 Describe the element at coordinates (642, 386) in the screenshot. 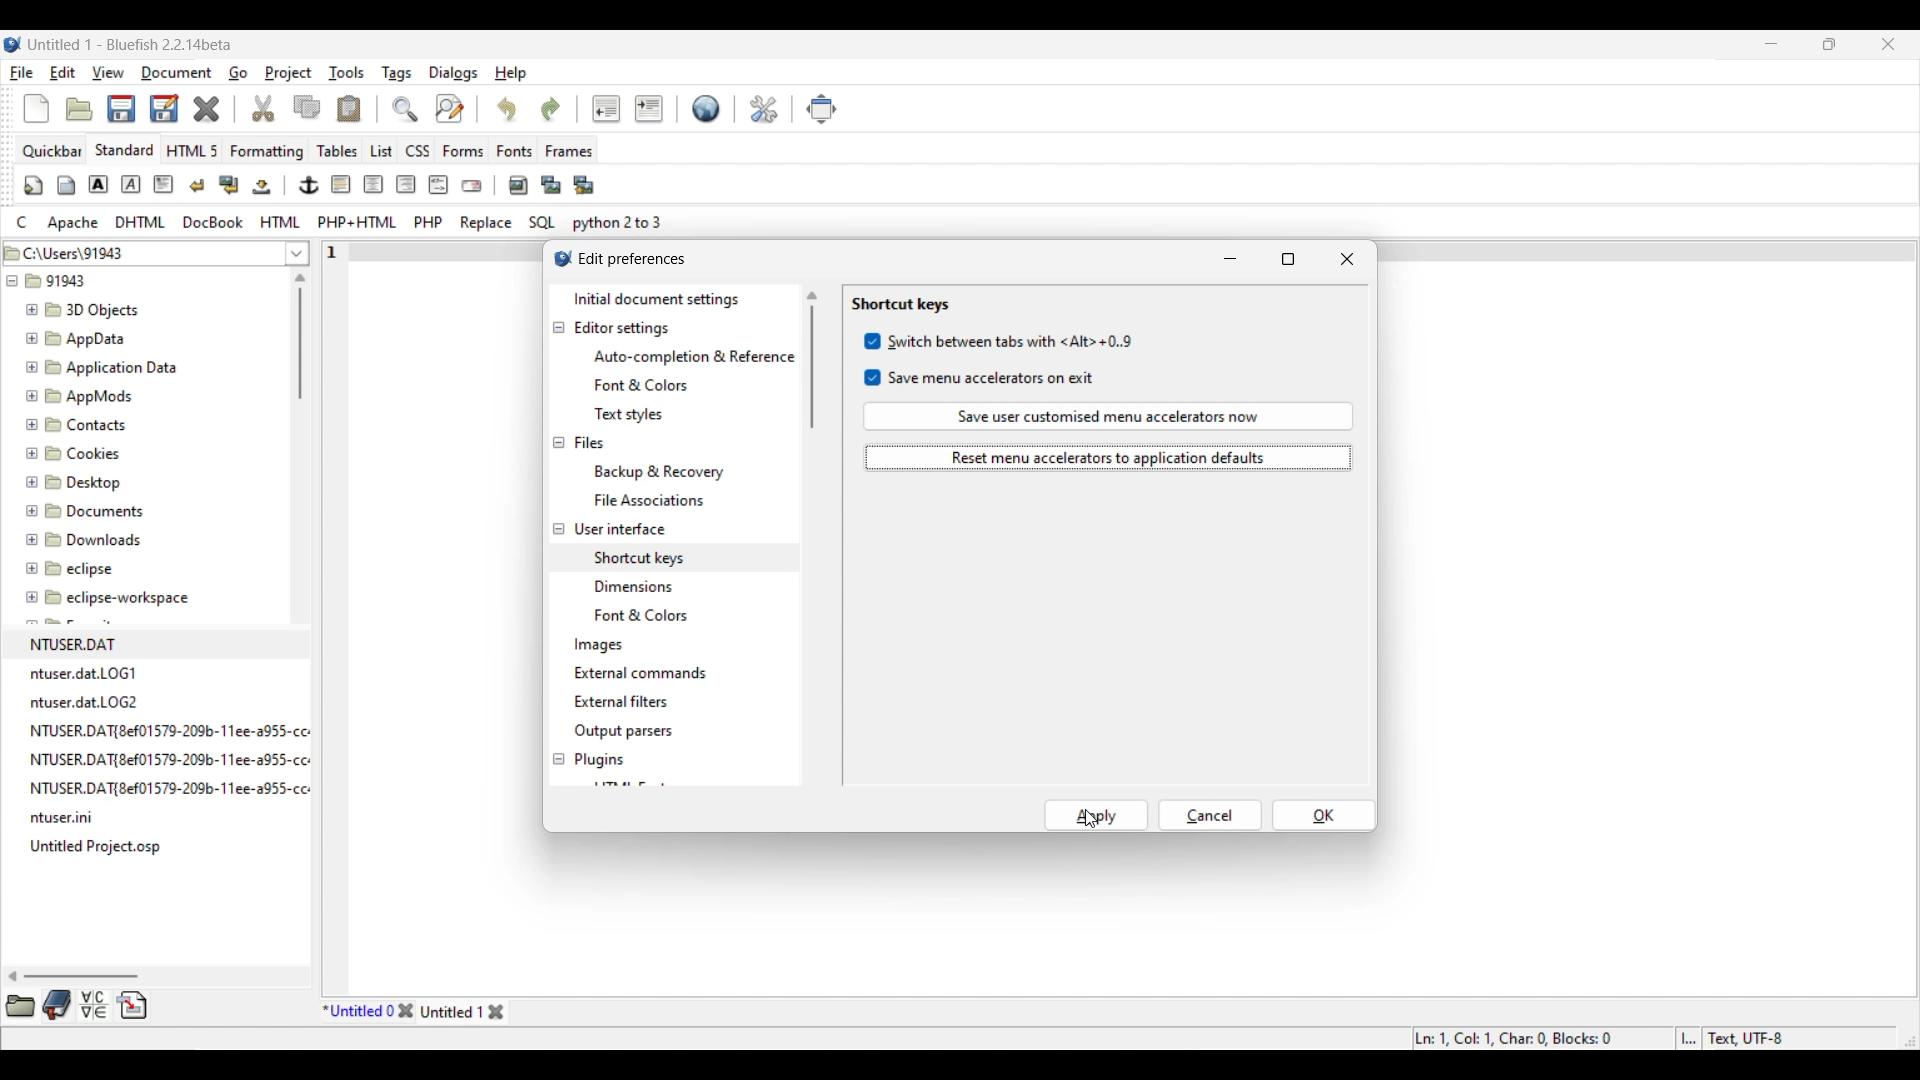

I see `Font & Colors` at that location.